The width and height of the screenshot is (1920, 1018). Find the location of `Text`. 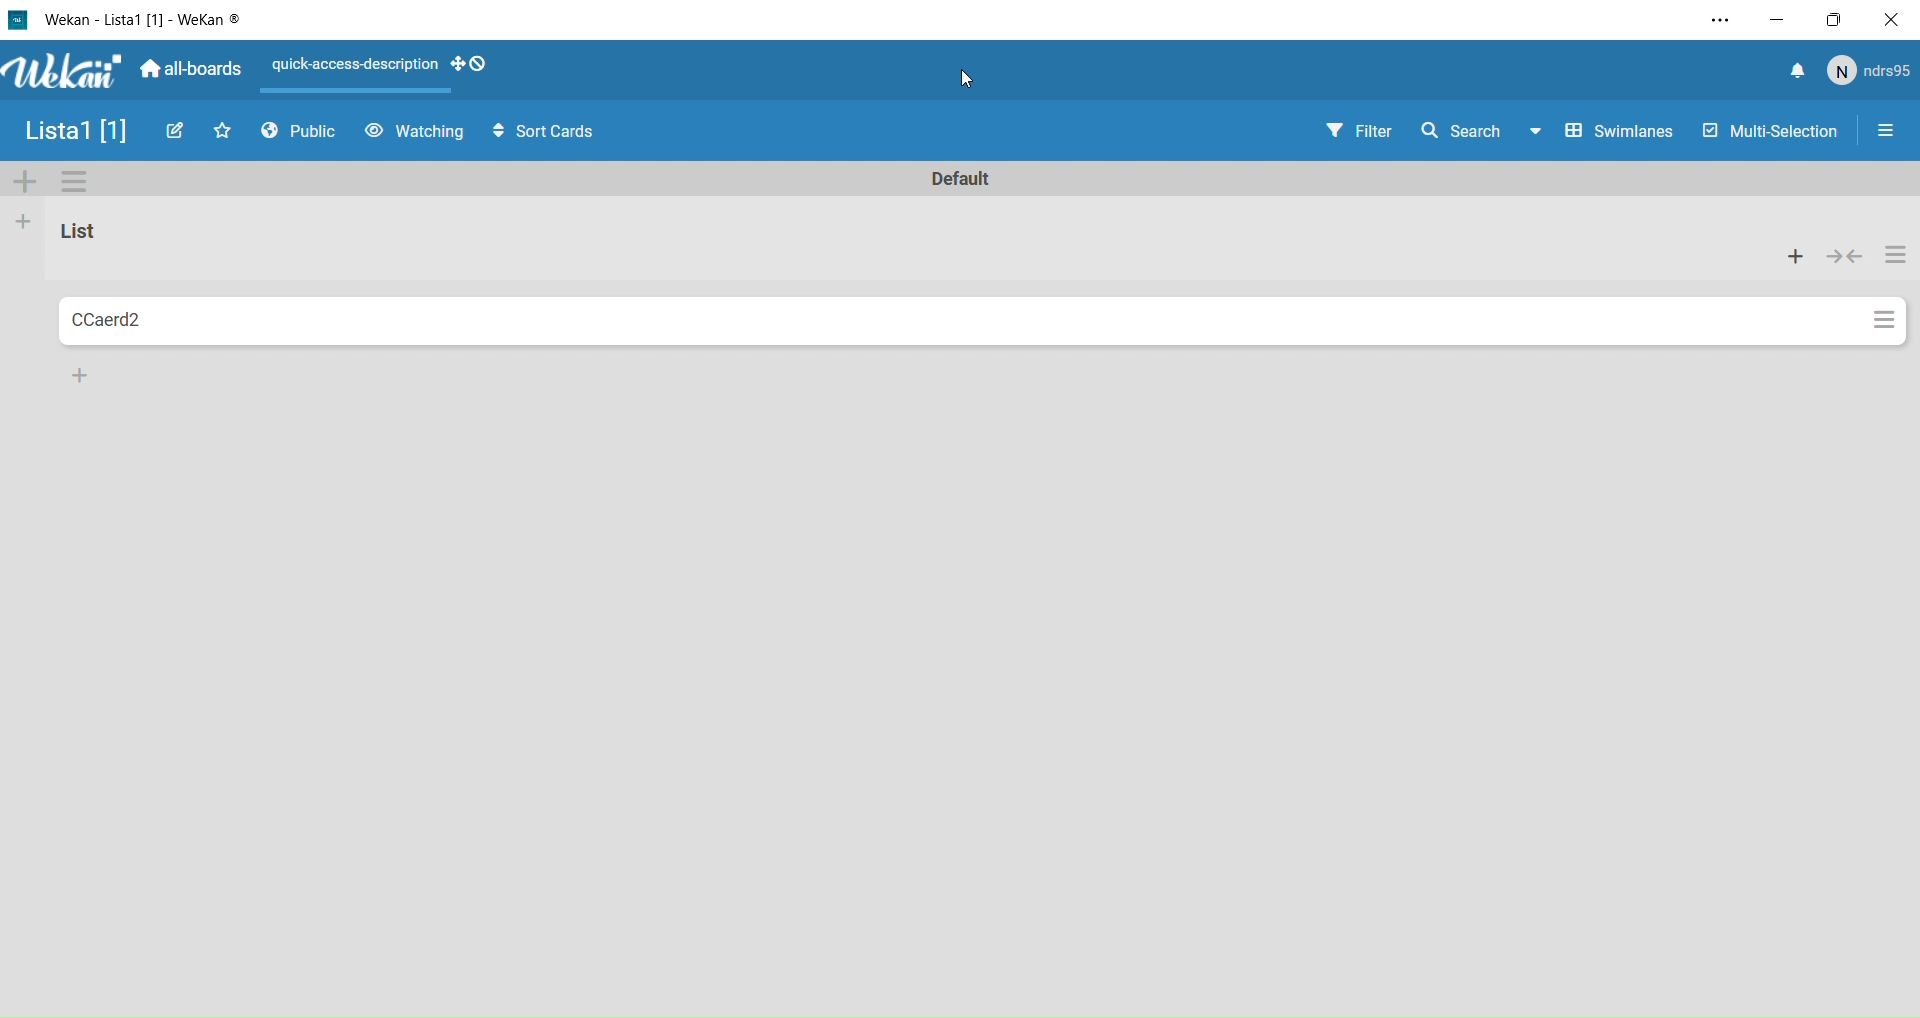

Text is located at coordinates (970, 179).